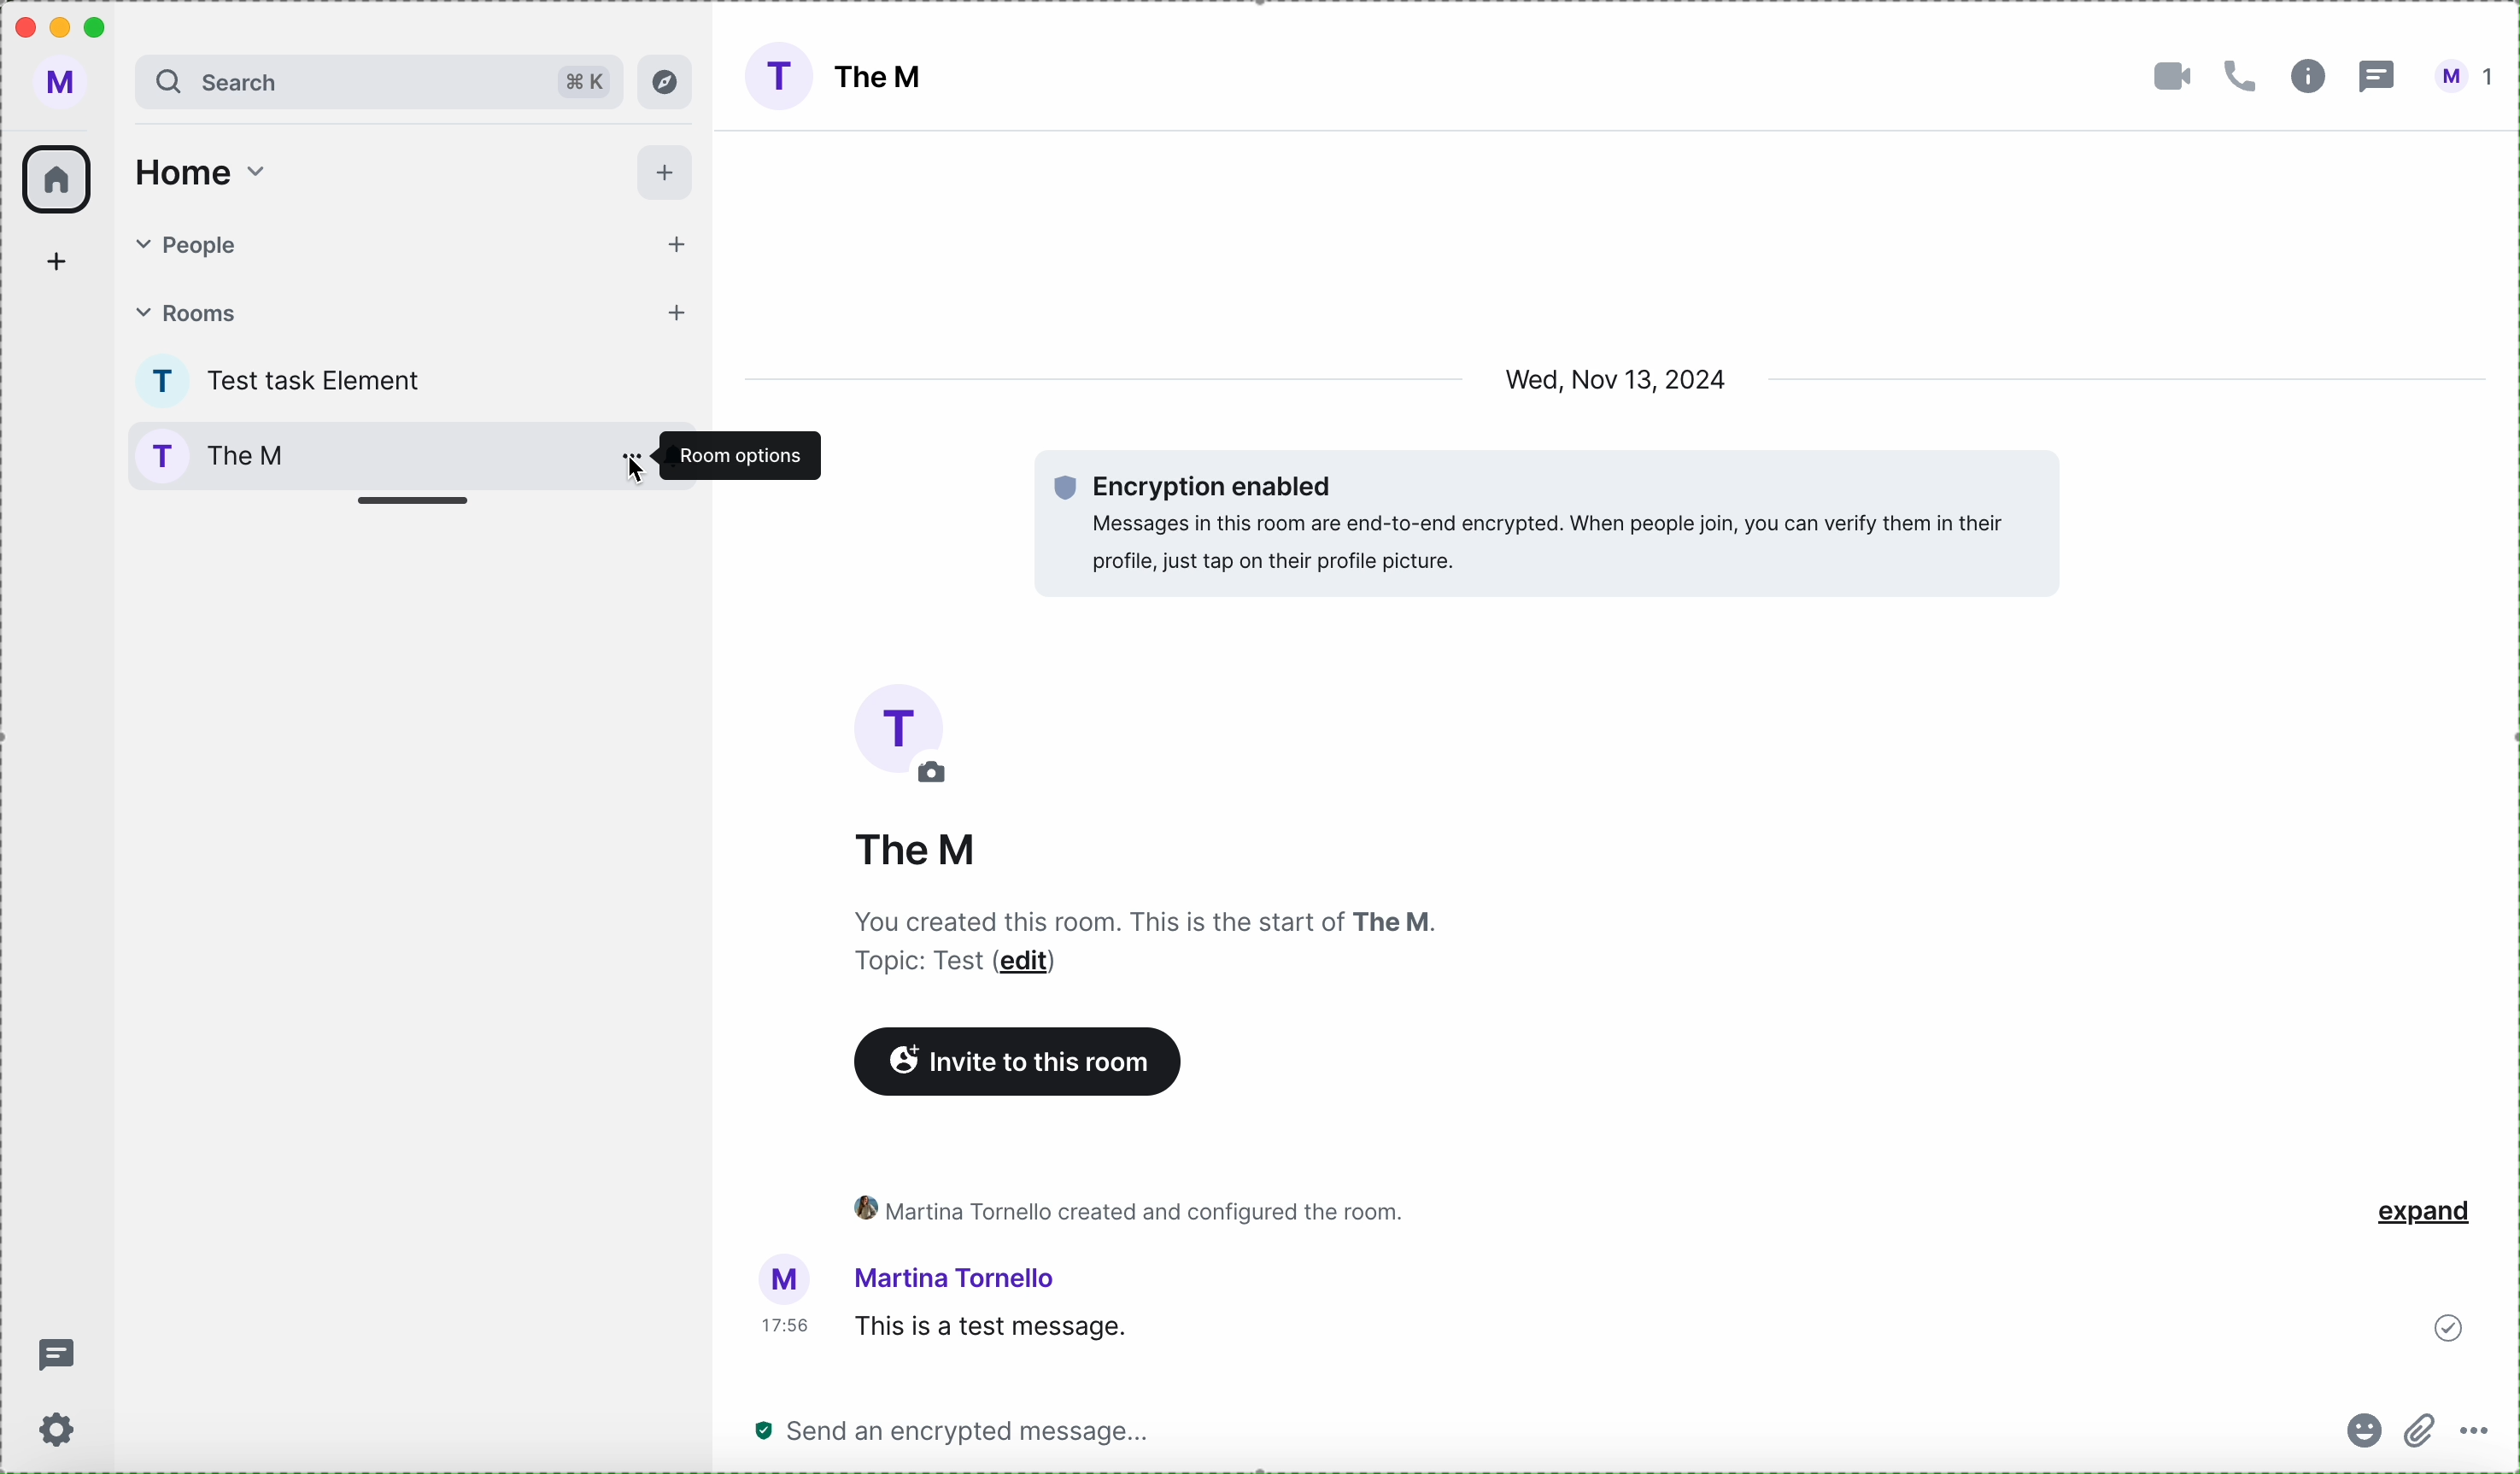  Describe the element at coordinates (784, 75) in the screenshot. I see `profile` at that location.